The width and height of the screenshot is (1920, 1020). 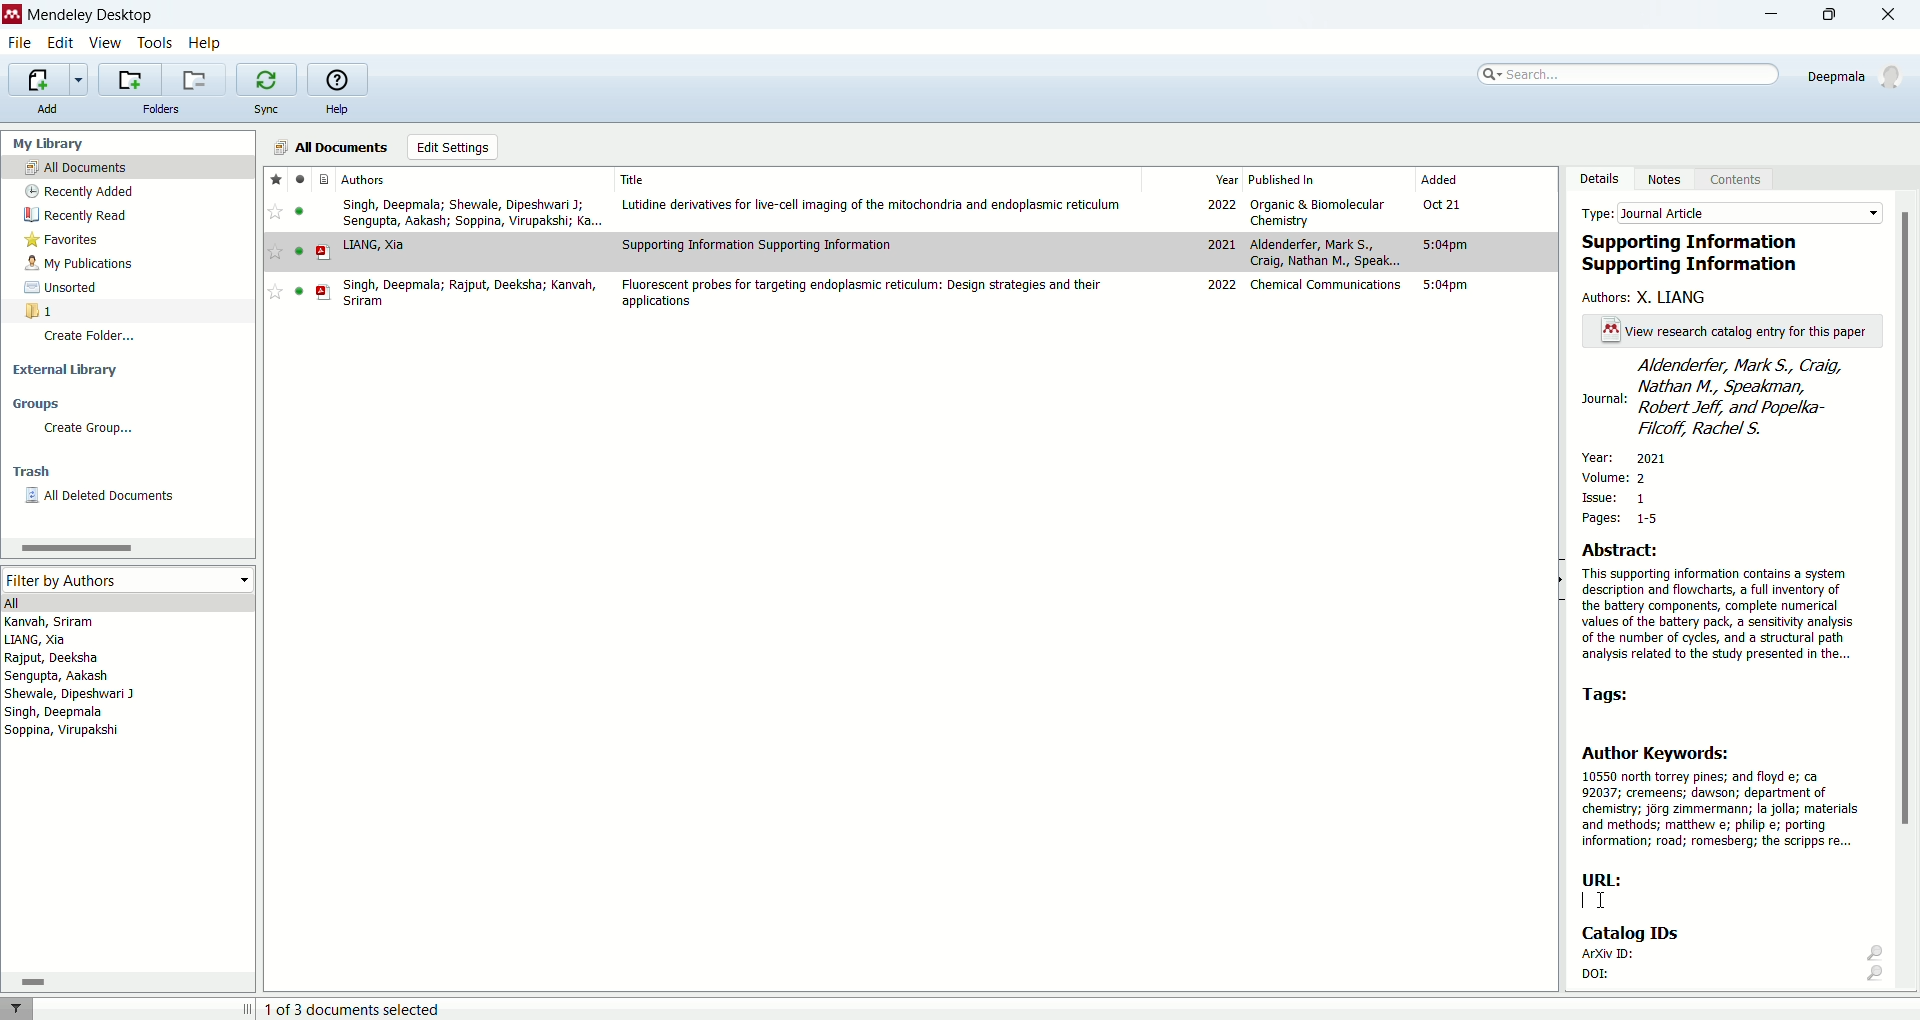 I want to click on supporting information supporting information, so click(x=1699, y=254).